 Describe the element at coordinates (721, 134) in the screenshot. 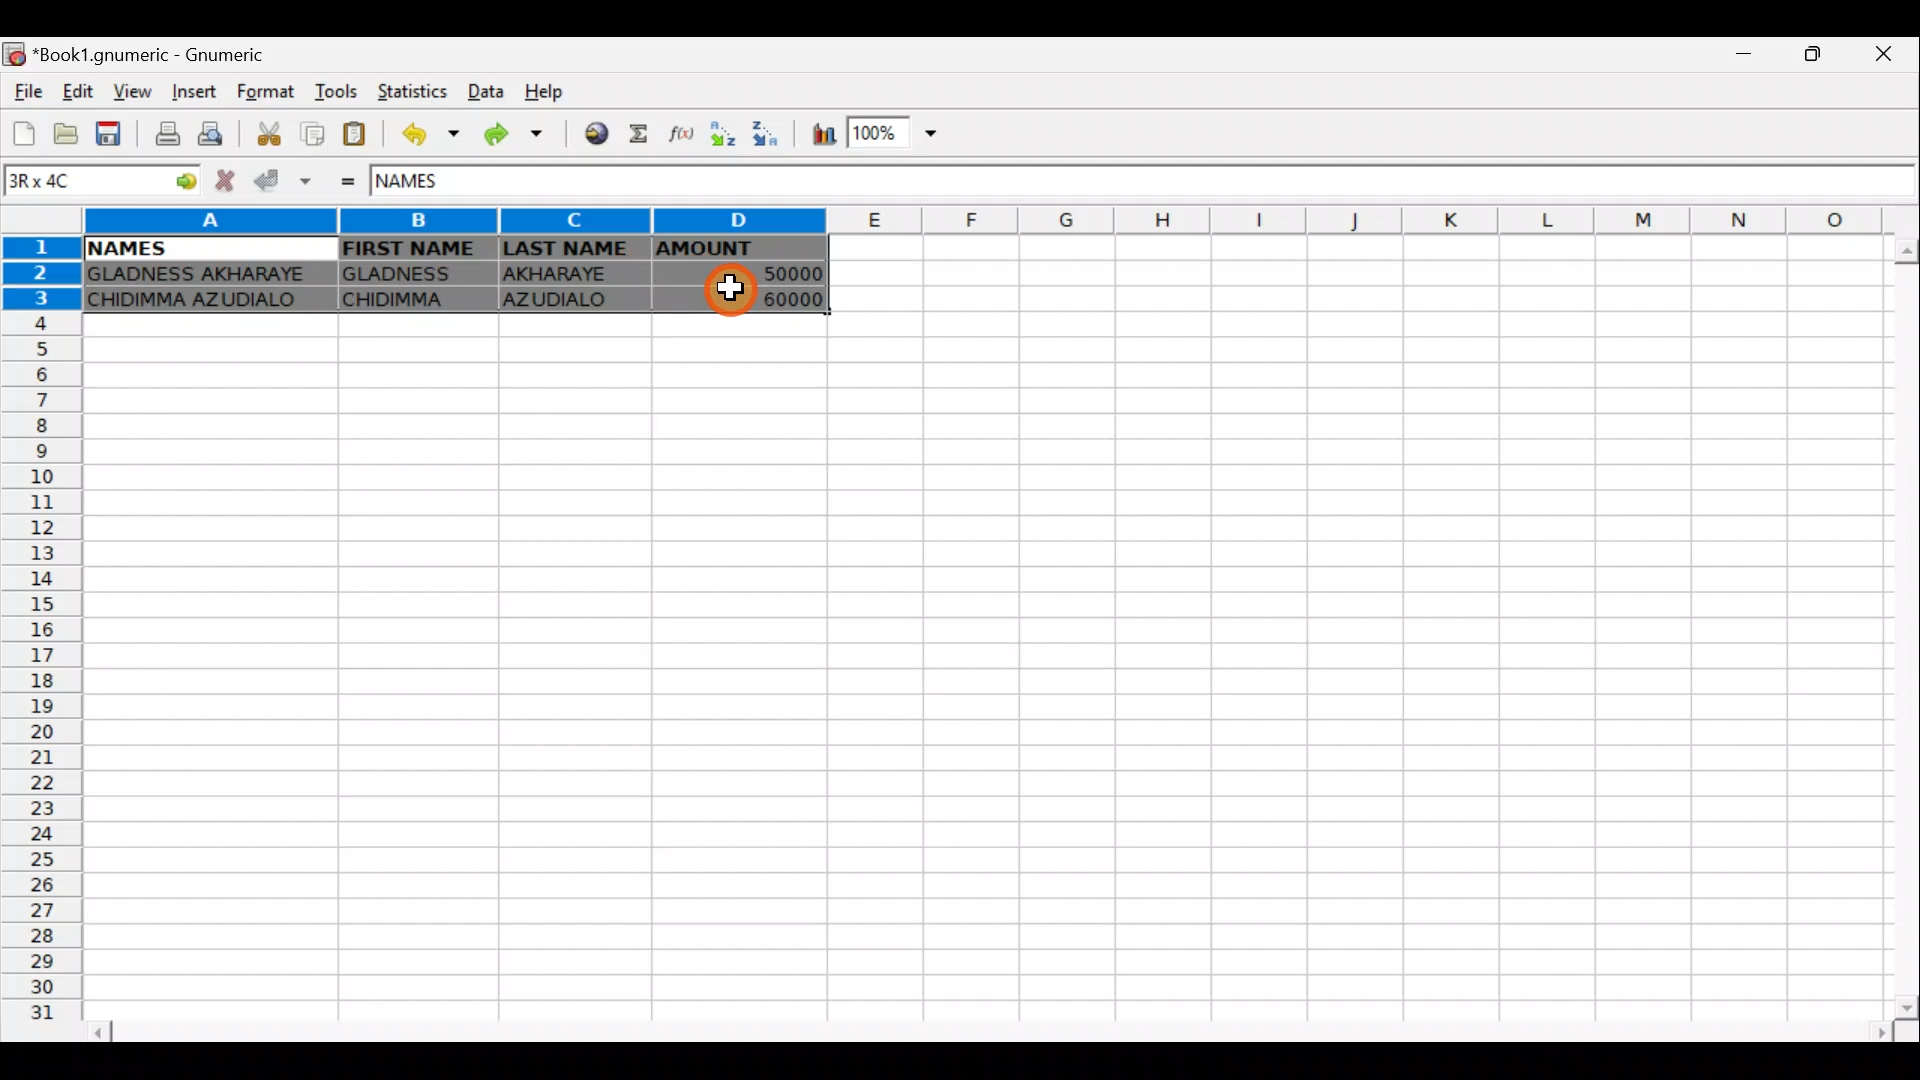

I see `Sort Ascending order` at that location.